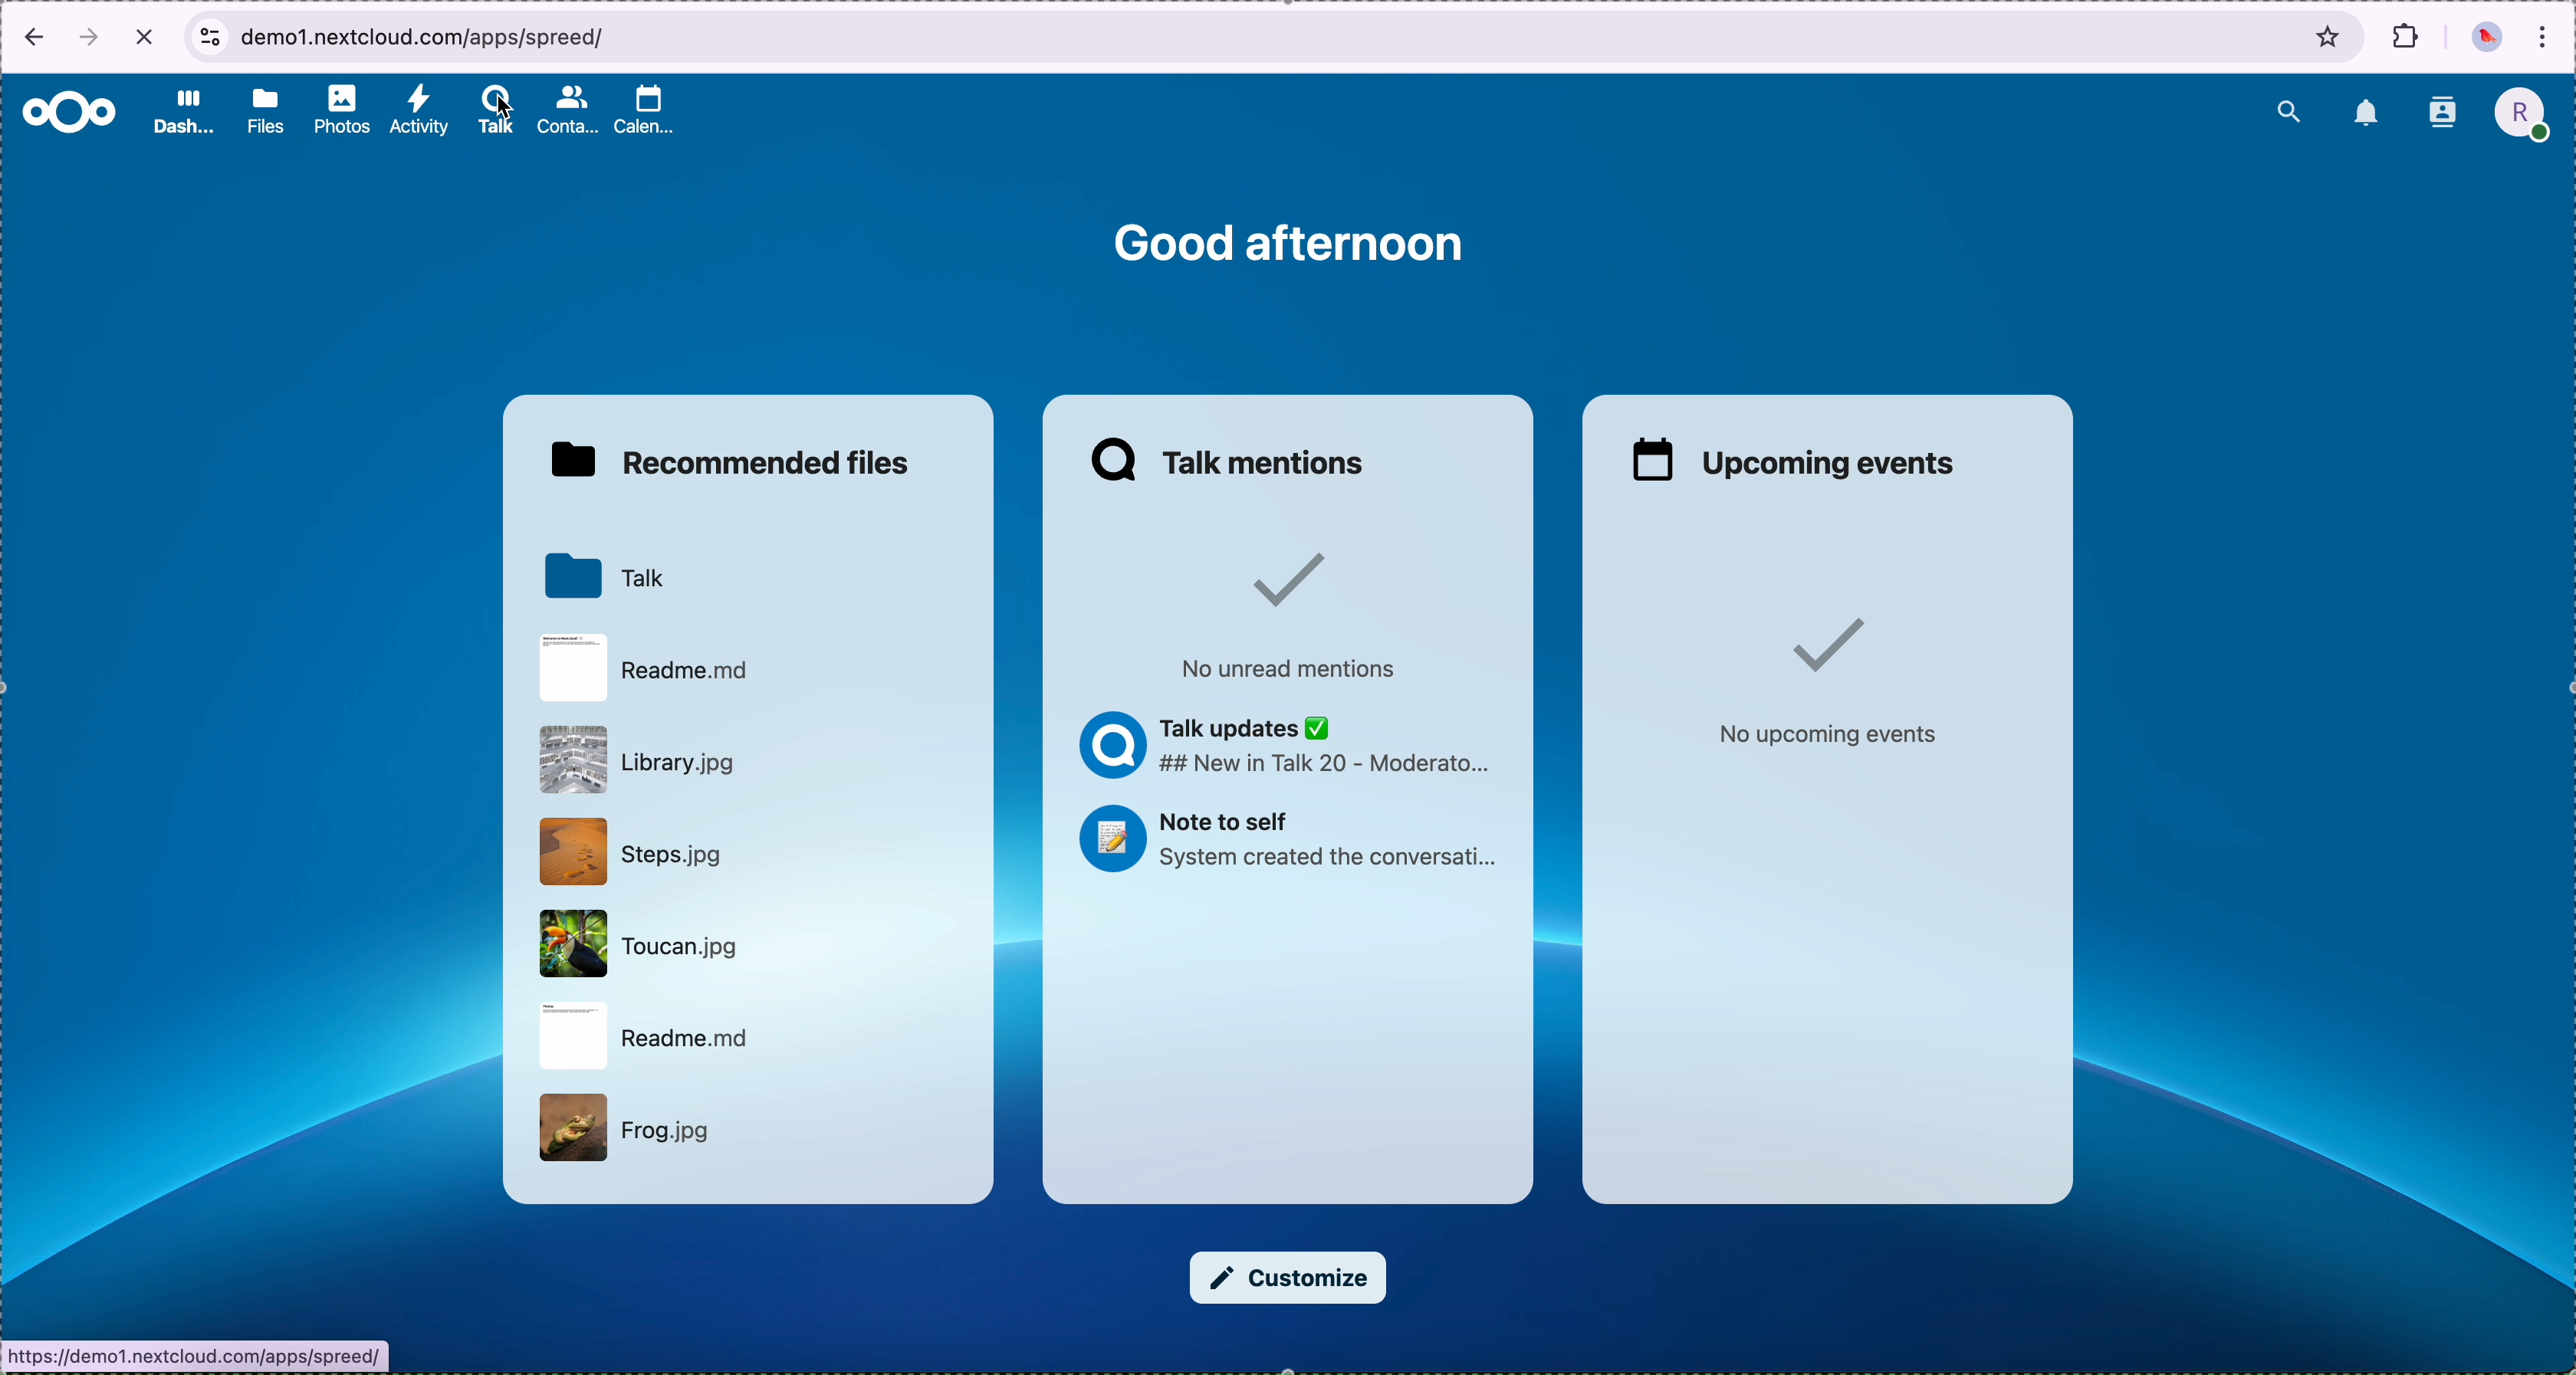 The image size is (2576, 1375). Describe the element at coordinates (1299, 440) in the screenshot. I see `talk mentions` at that location.